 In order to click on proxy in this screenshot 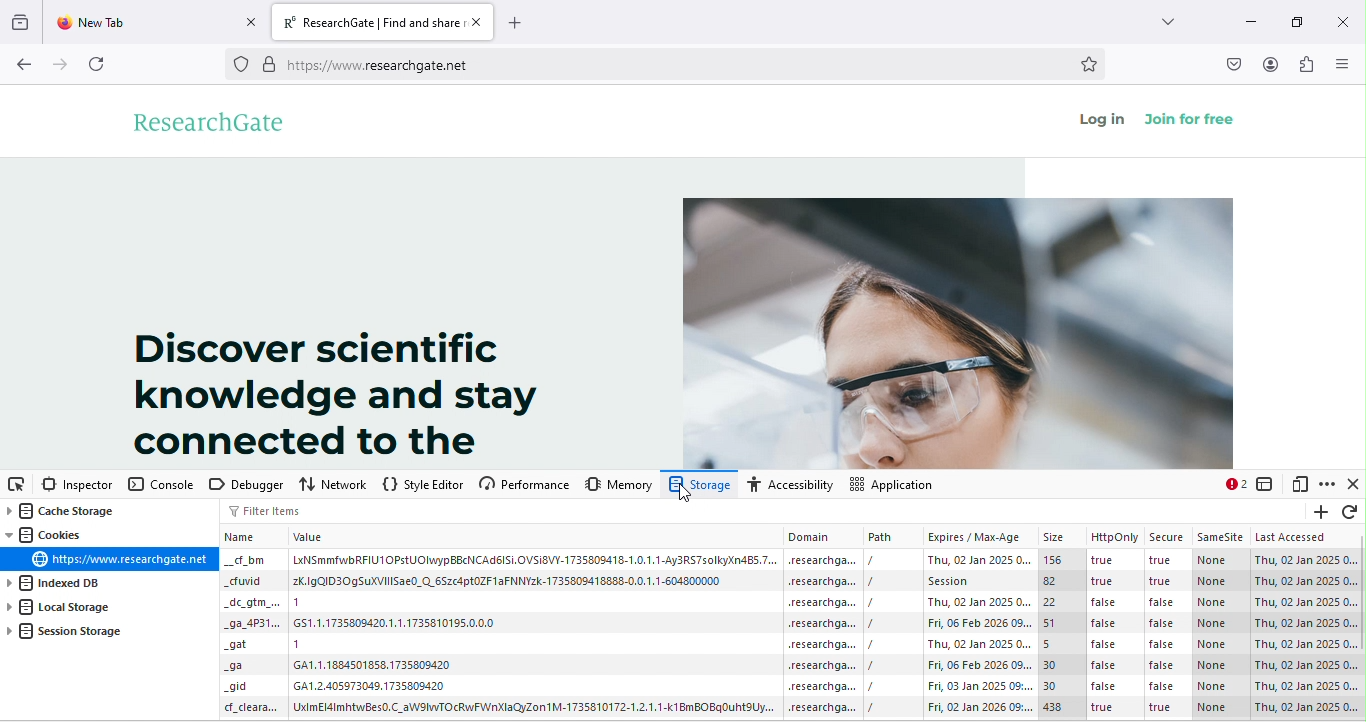, I will do `click(239, 63)`.